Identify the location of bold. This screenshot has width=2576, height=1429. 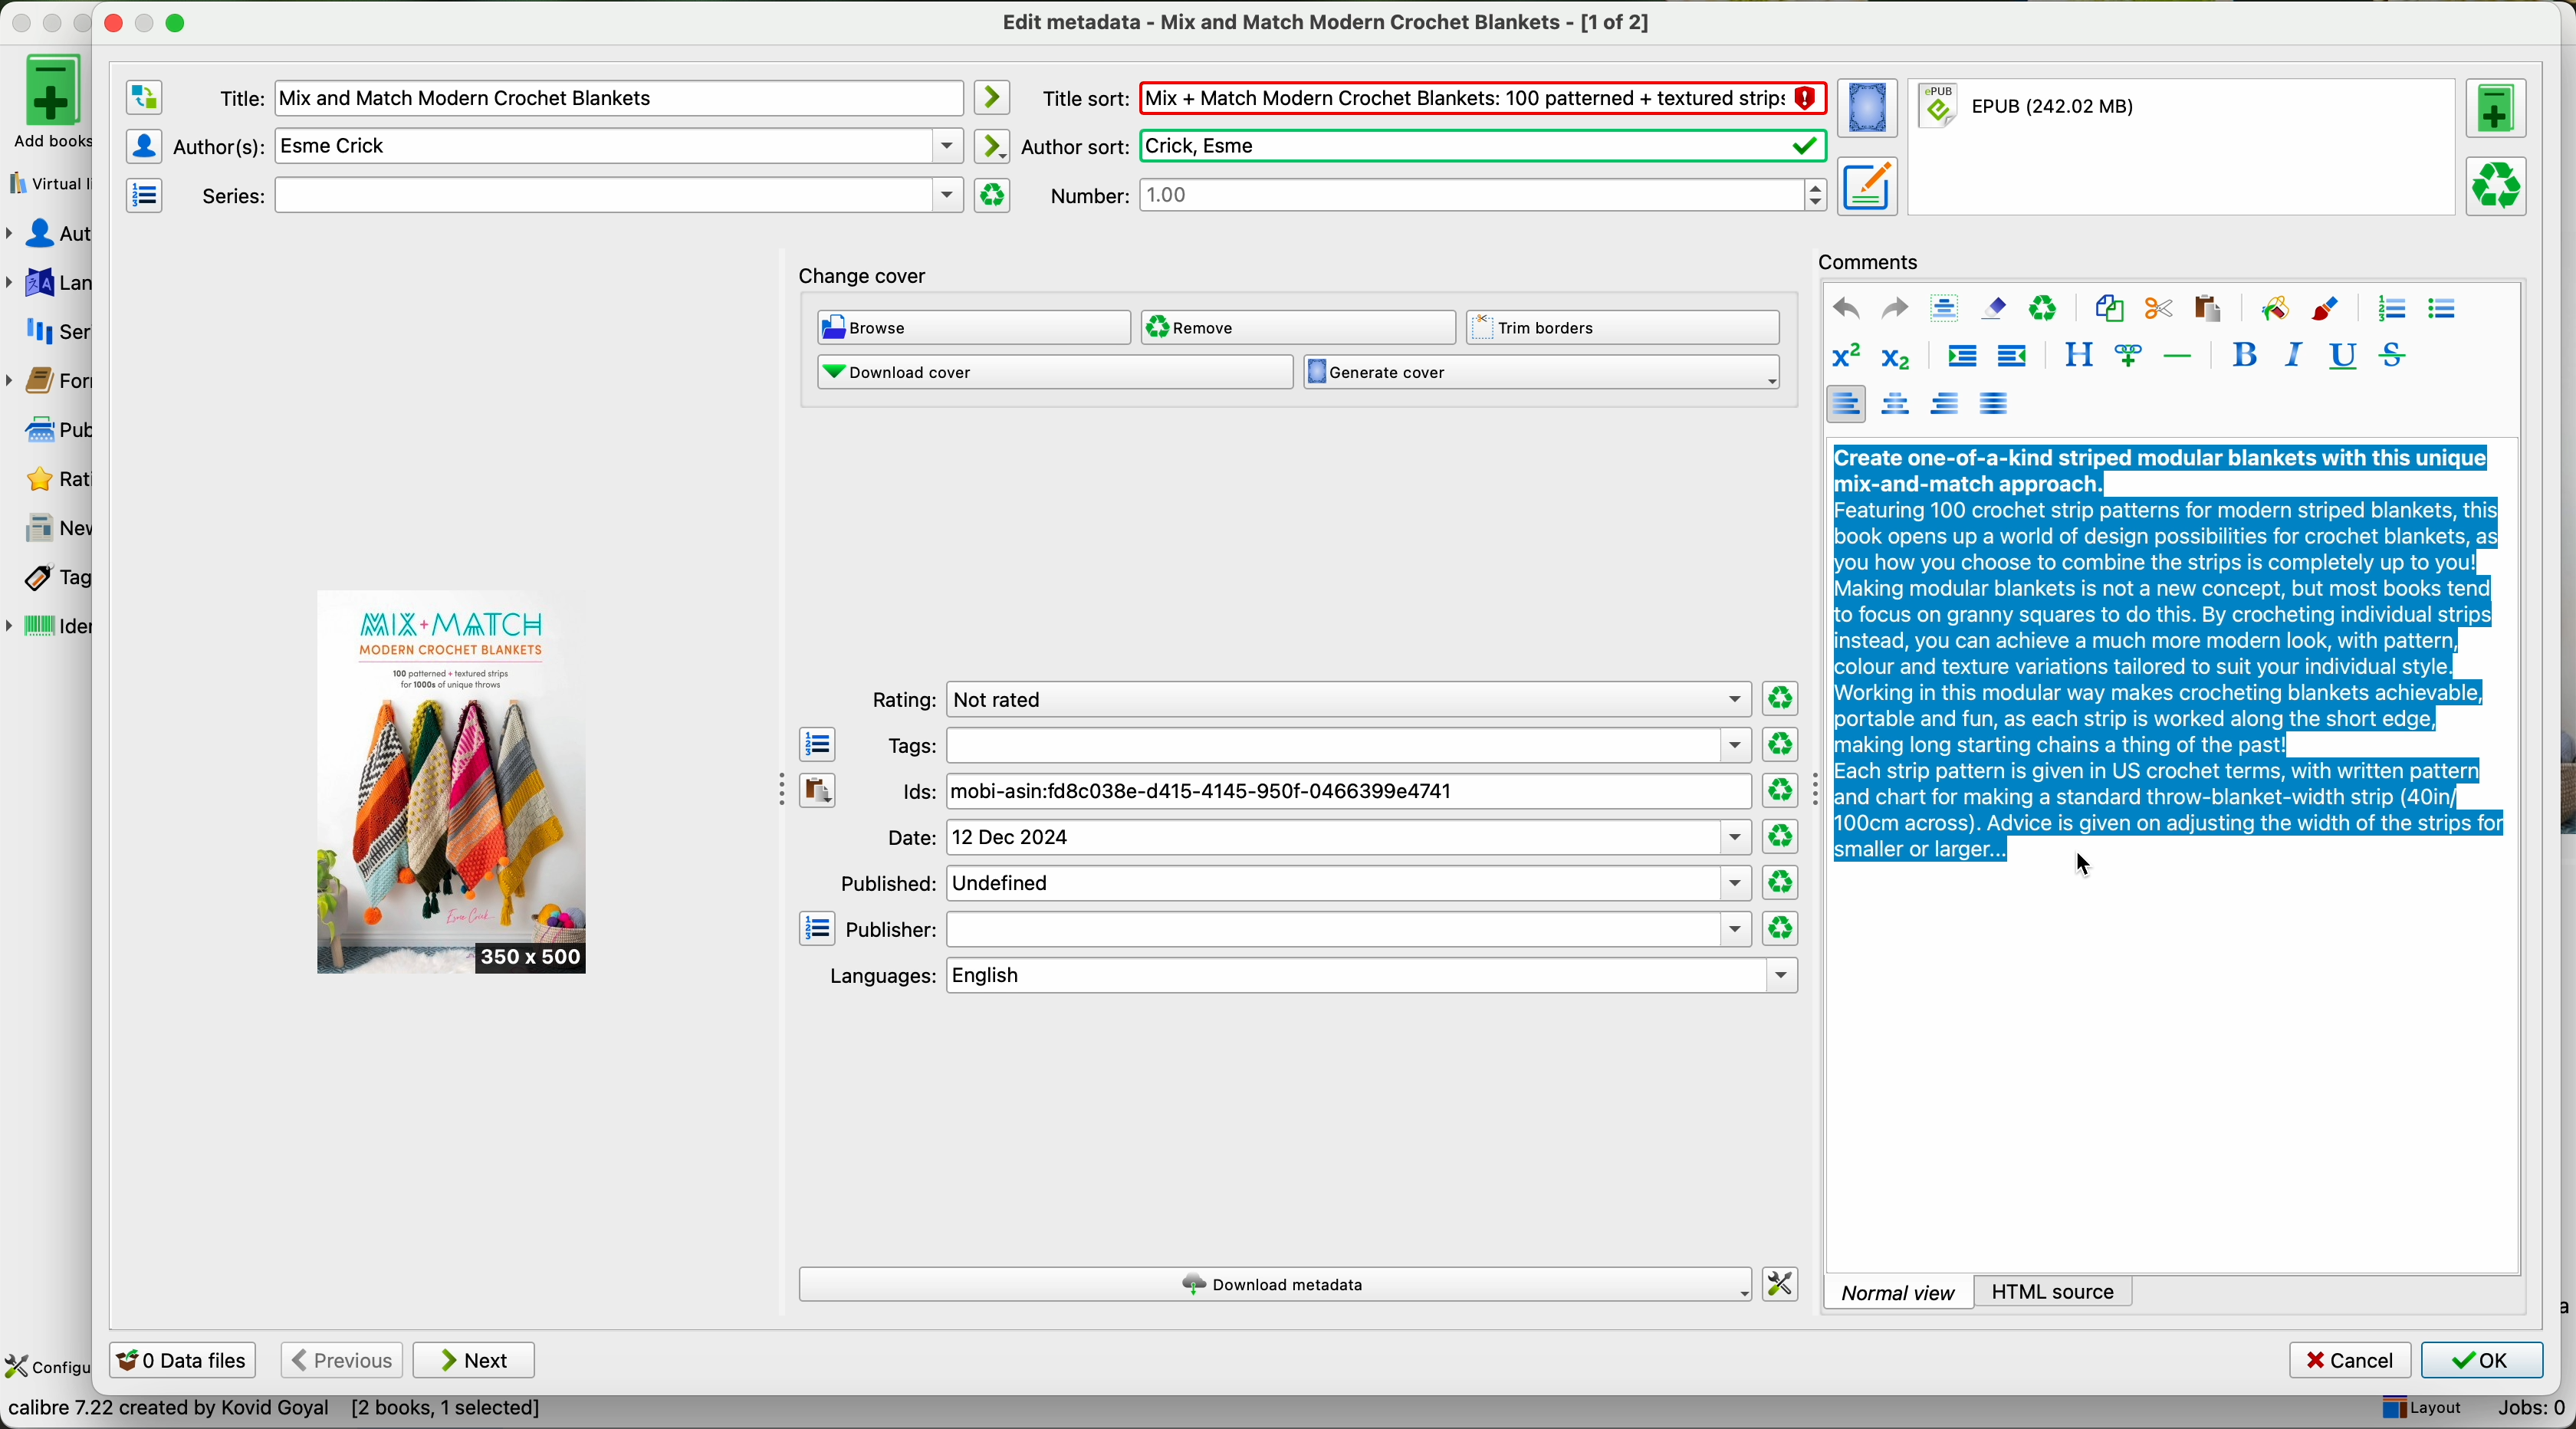
(2245, 354).